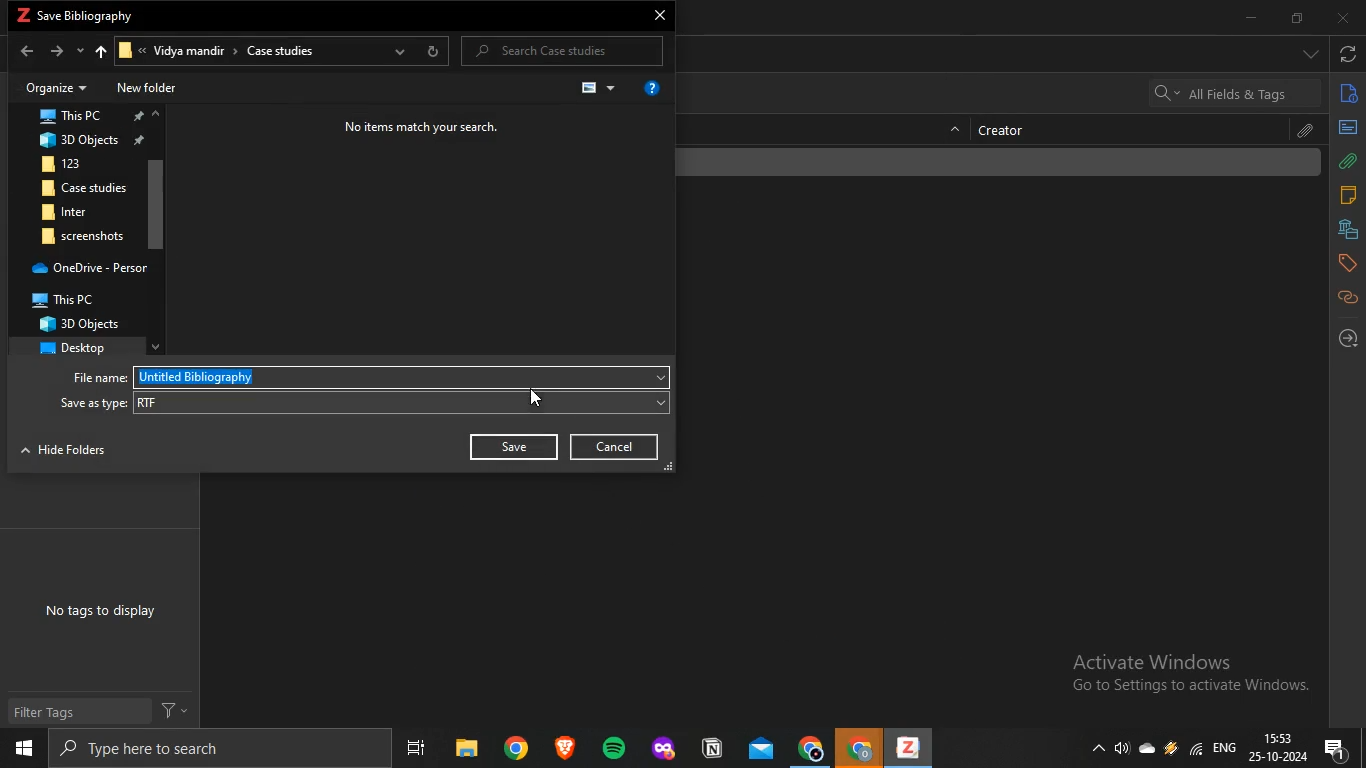 This screenshot has width=1366, height=768. What do you see at coordinates (465, 748) in the screenshot?
I see `files` at bounding box center [465, 748].